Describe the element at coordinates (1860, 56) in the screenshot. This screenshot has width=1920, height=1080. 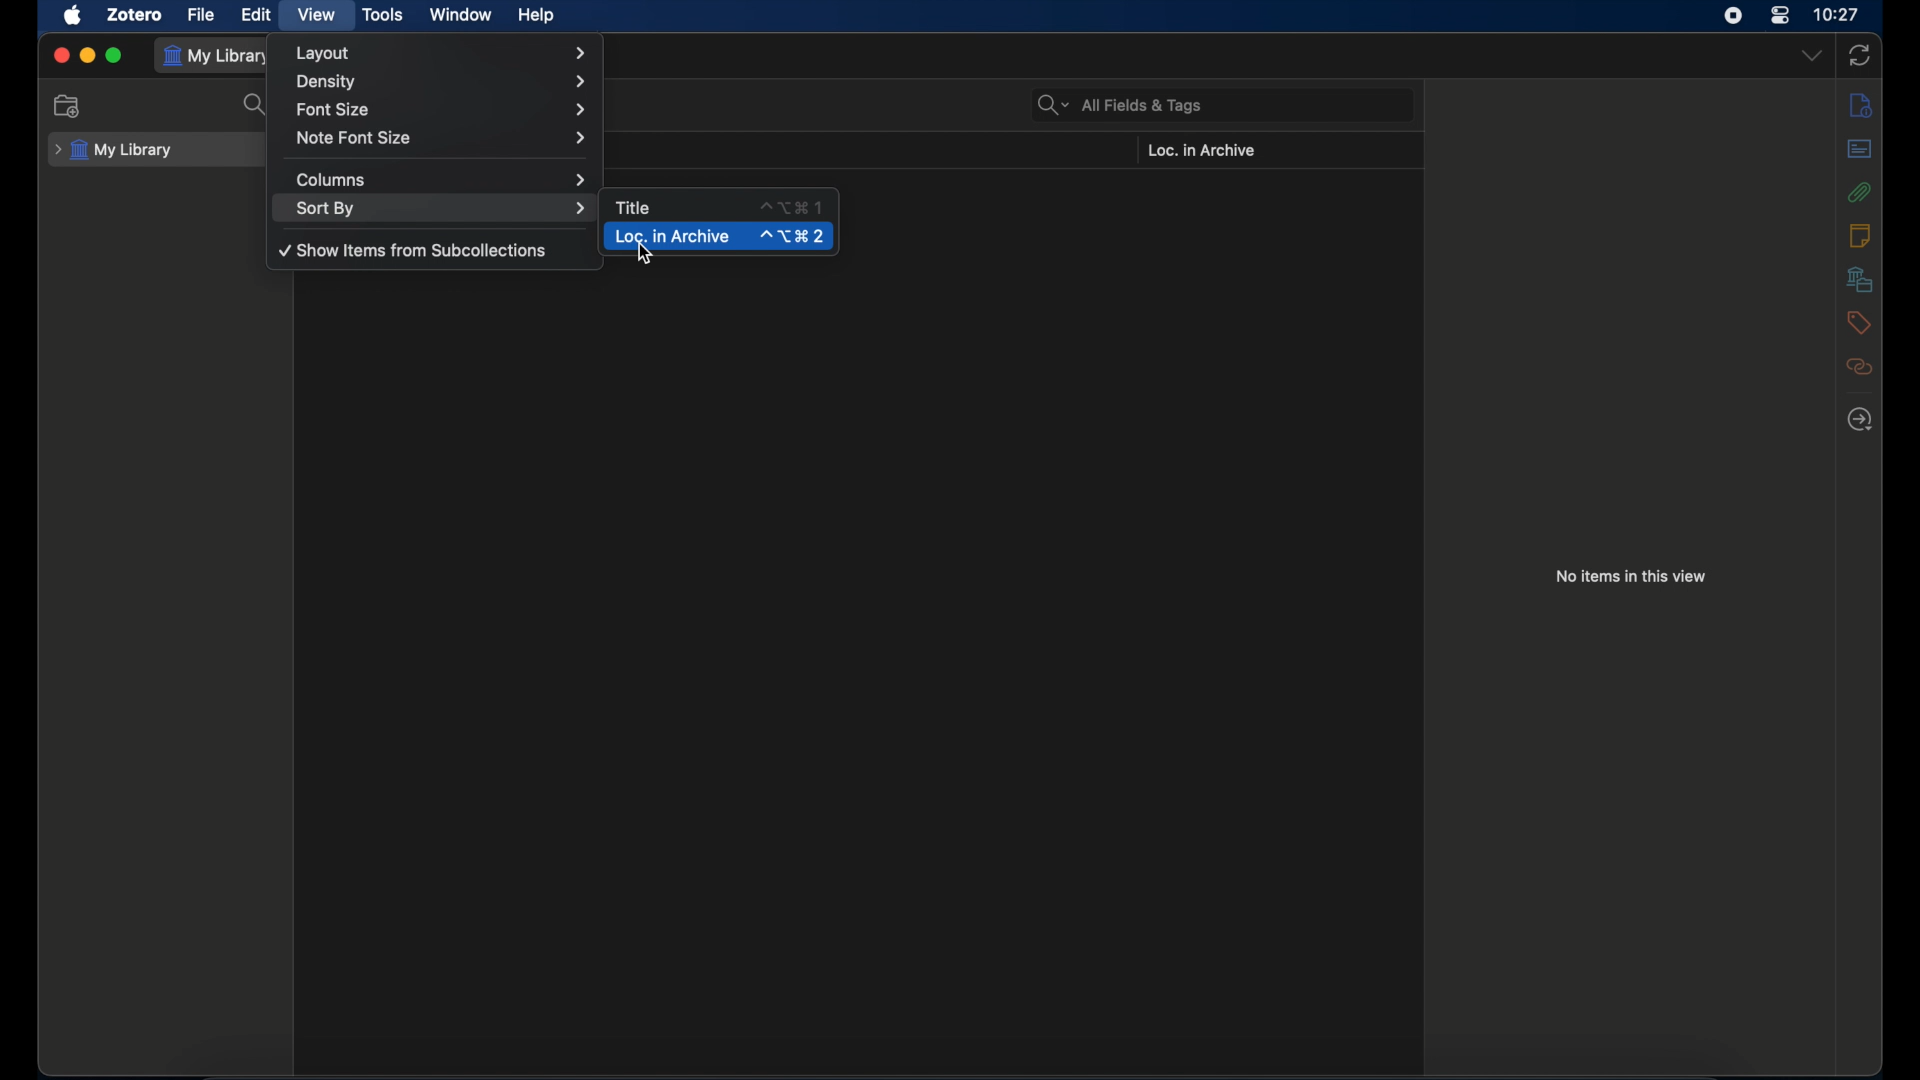
I see `sync` at that location.